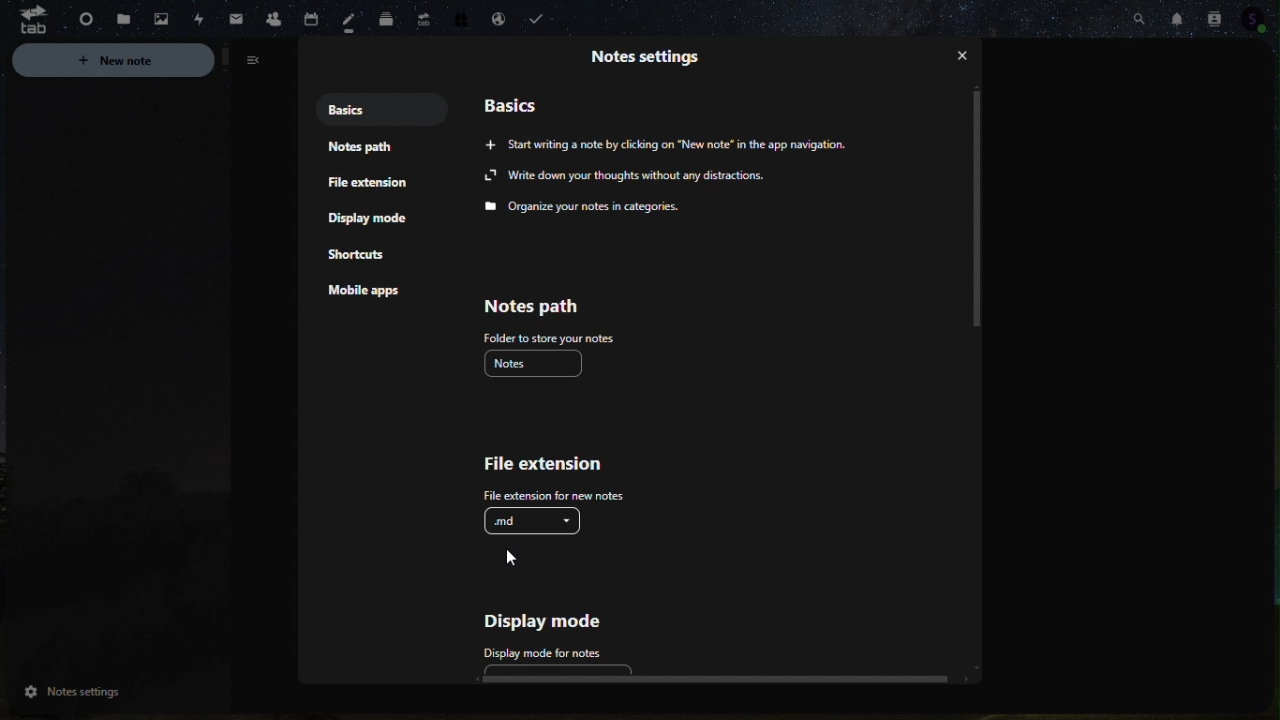 The height and width of the screenshot is (720, 1280). I want to click on File extensions, so click(365, 183).